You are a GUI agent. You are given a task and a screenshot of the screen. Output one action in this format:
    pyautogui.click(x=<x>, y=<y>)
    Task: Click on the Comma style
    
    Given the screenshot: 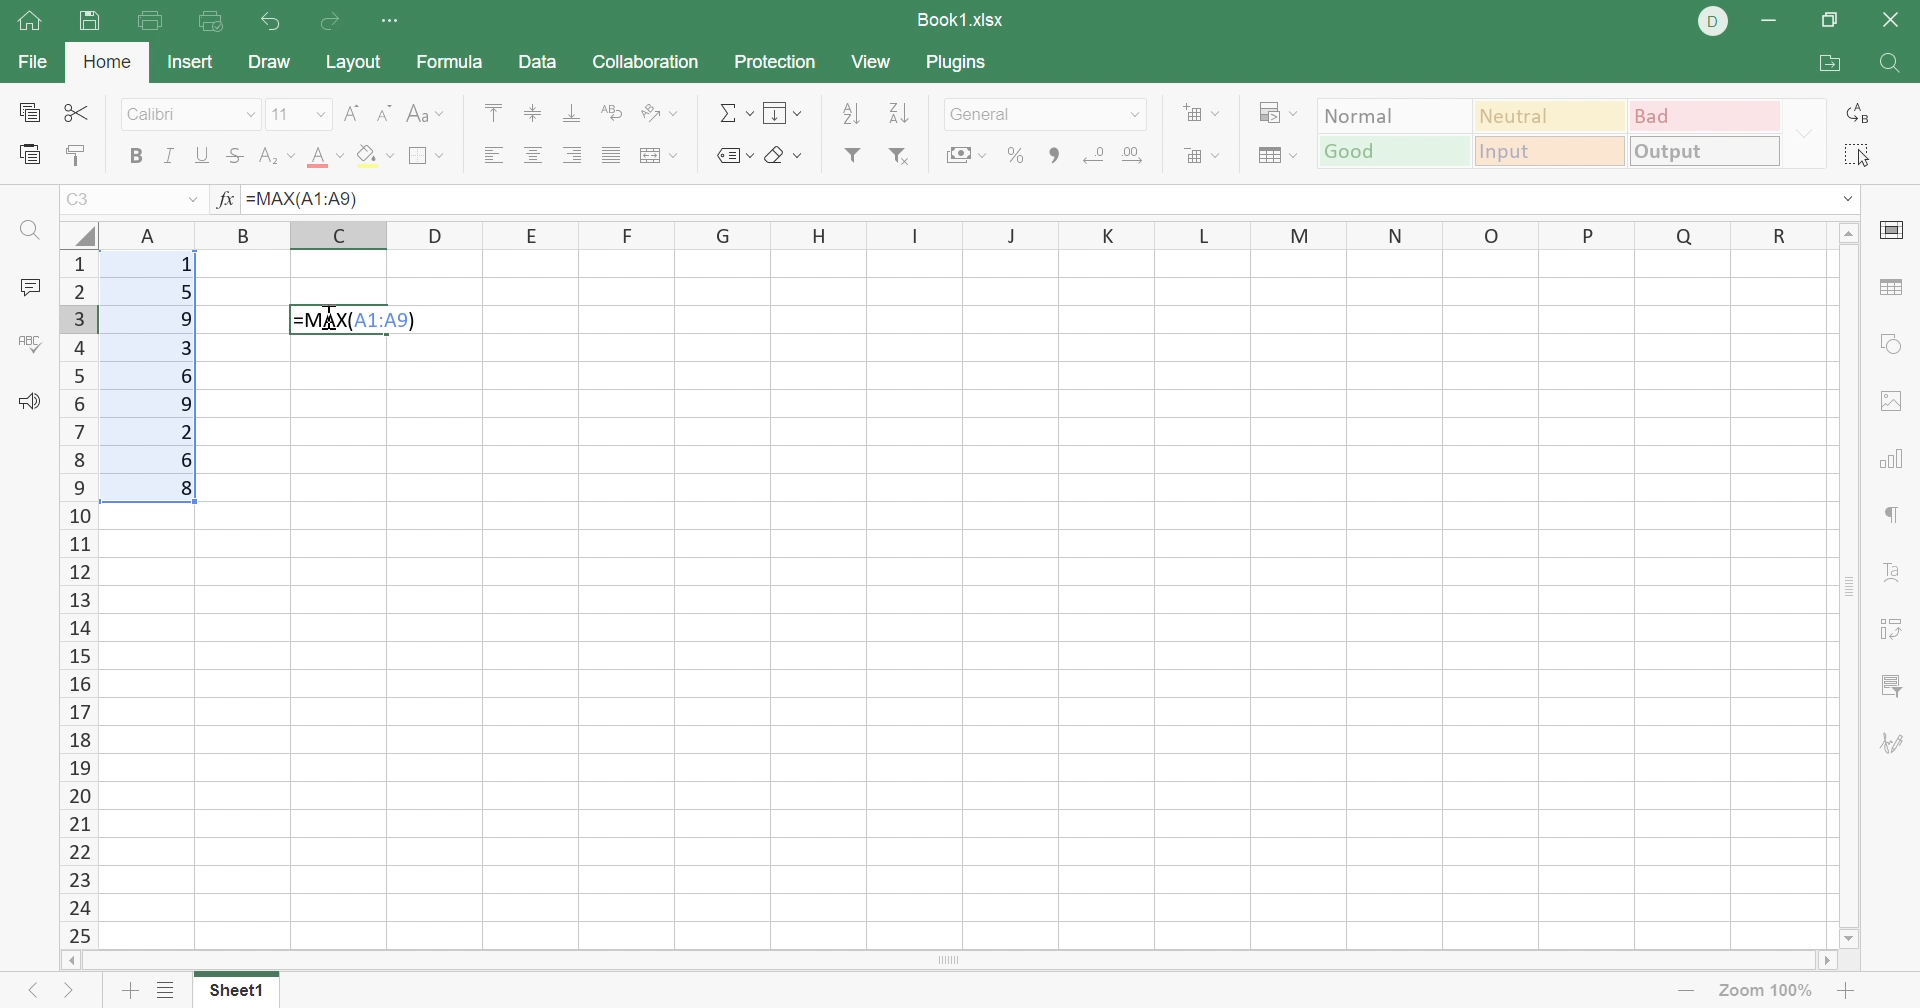 What is the action you would take?
    pyautogui.click(x=1057, y=155)
    